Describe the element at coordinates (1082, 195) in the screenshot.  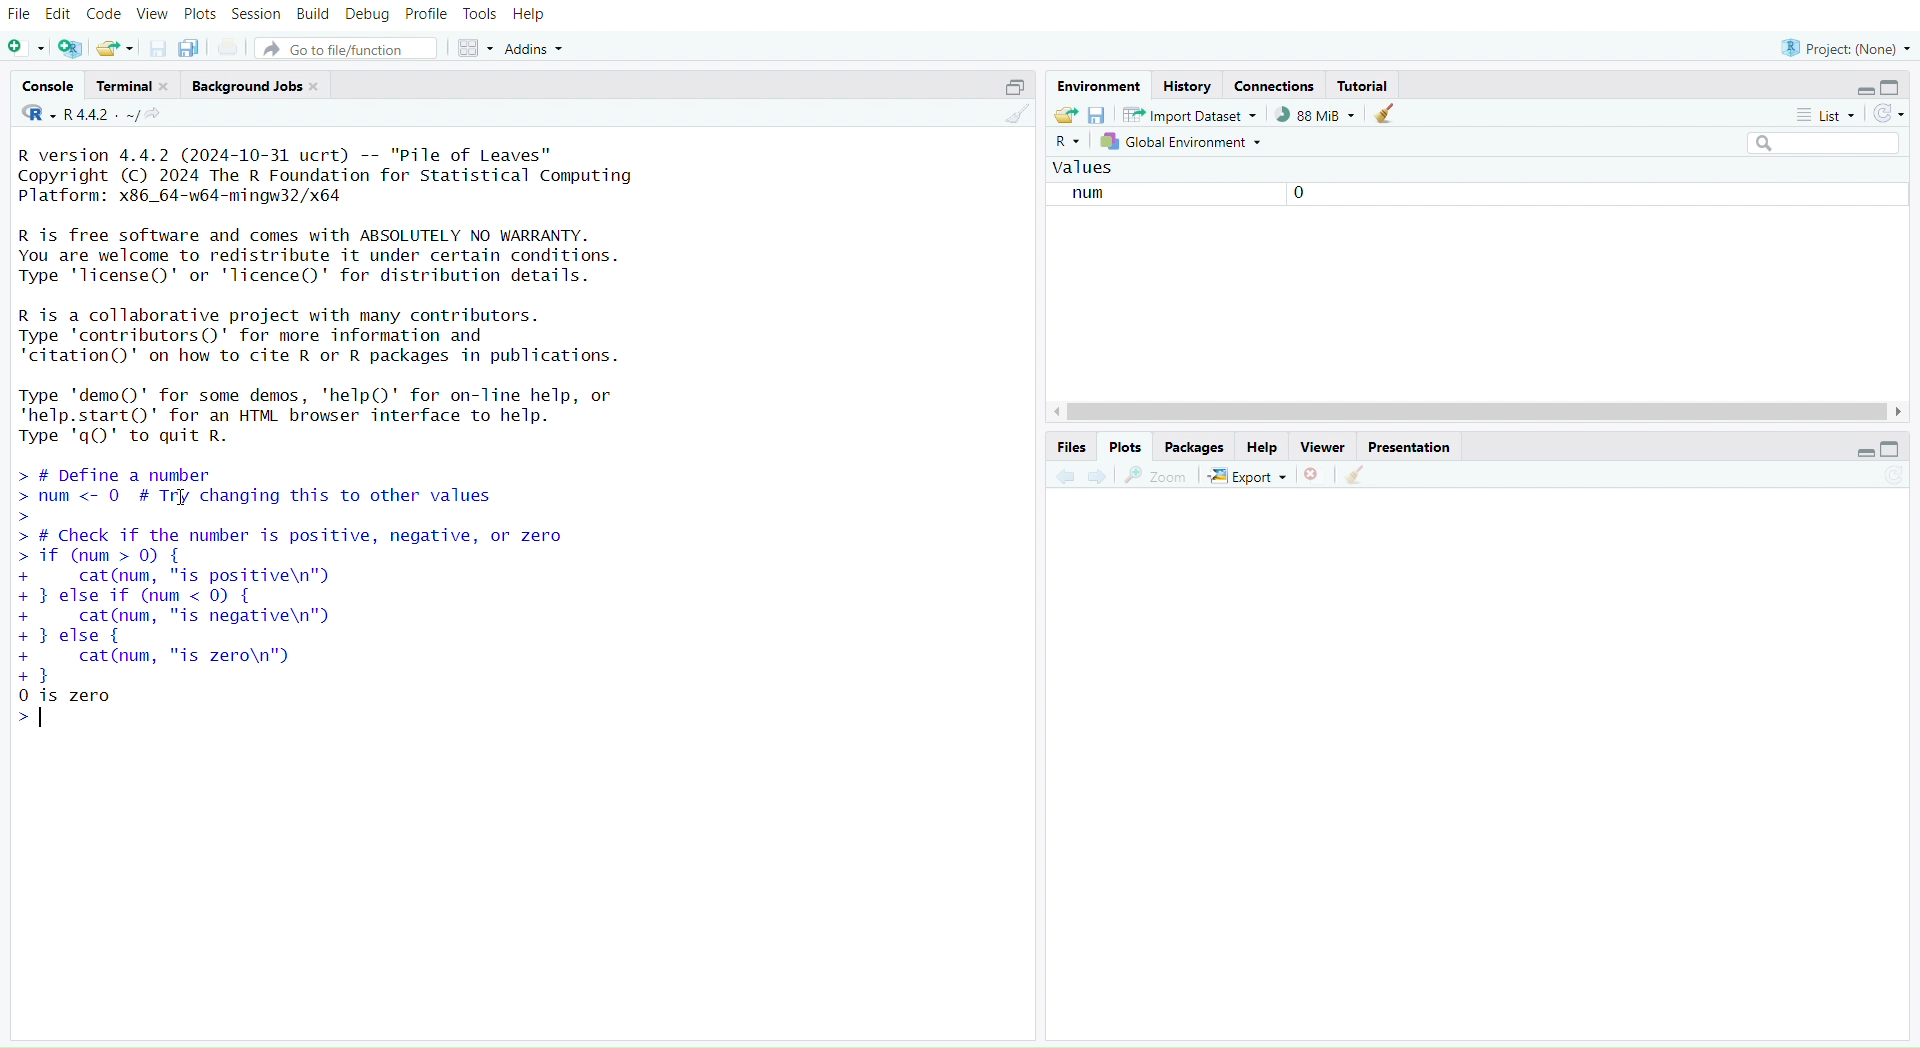
I see `num` at that location.